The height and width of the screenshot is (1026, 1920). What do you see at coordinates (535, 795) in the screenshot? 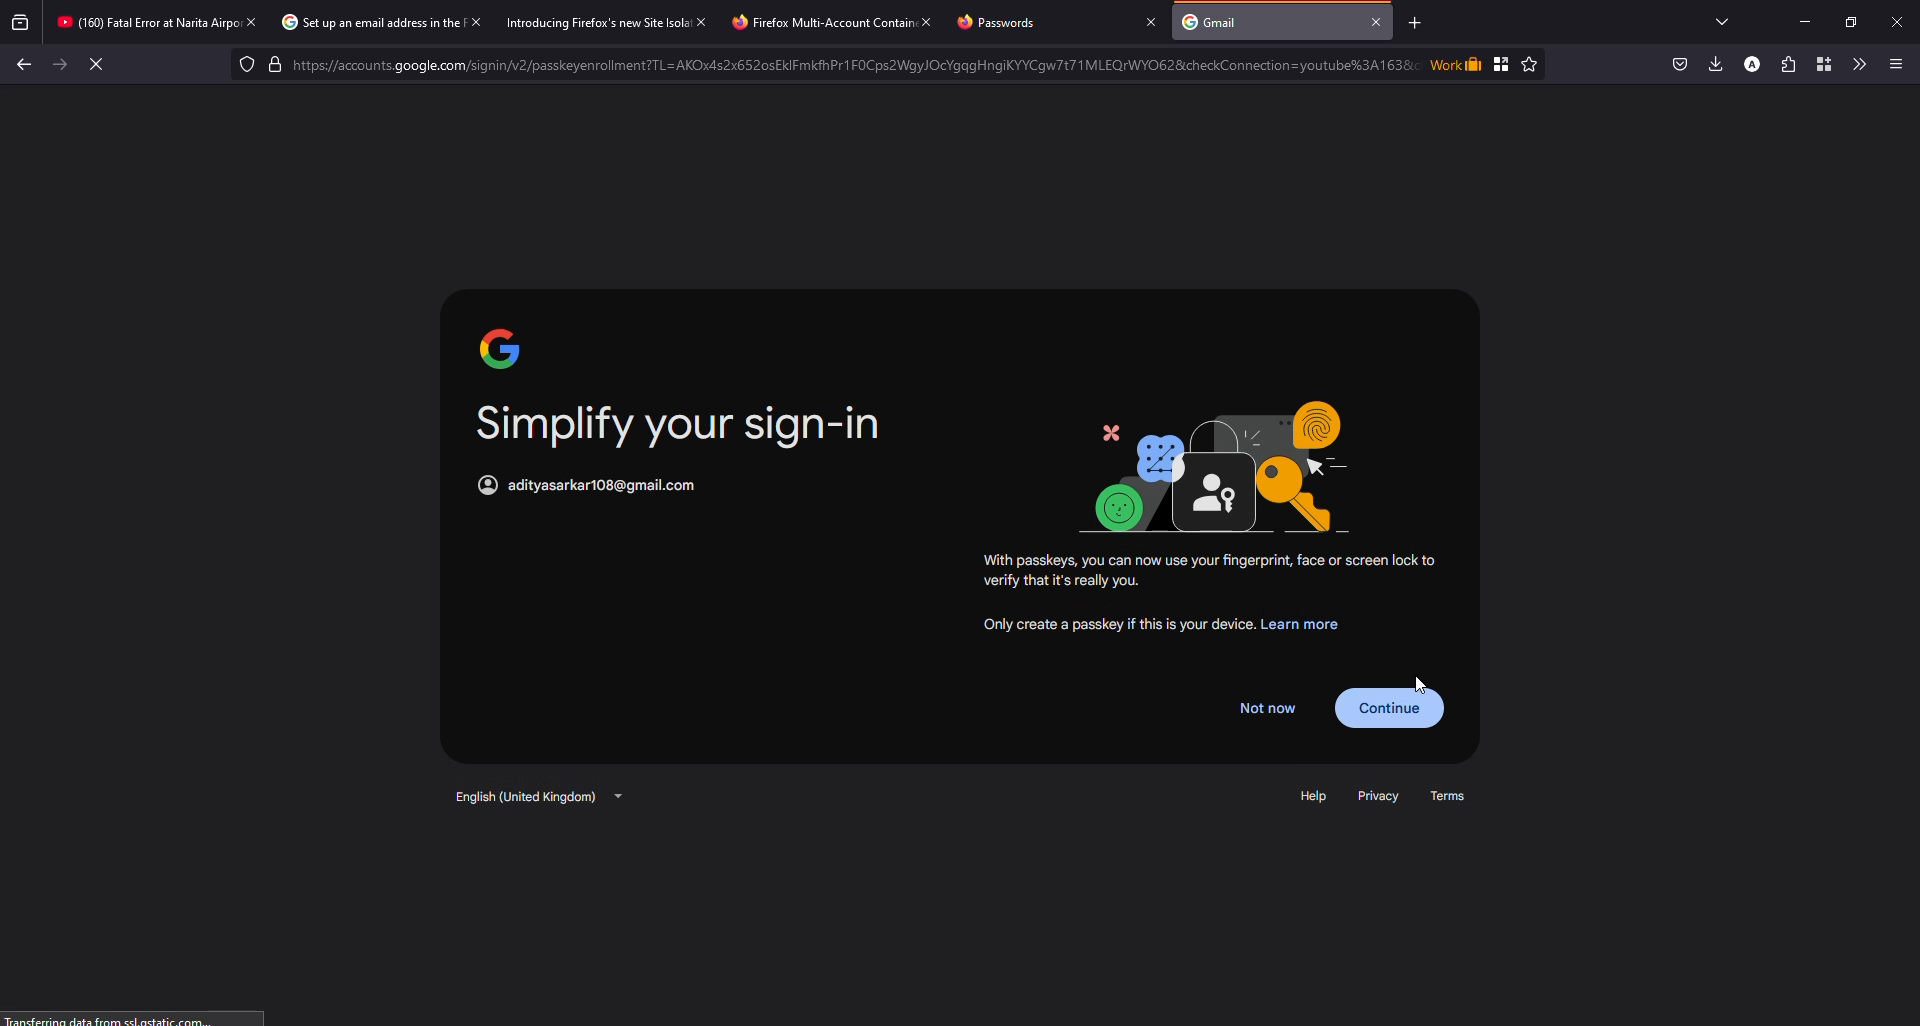
I see `English` at bounding box center [535, 795].